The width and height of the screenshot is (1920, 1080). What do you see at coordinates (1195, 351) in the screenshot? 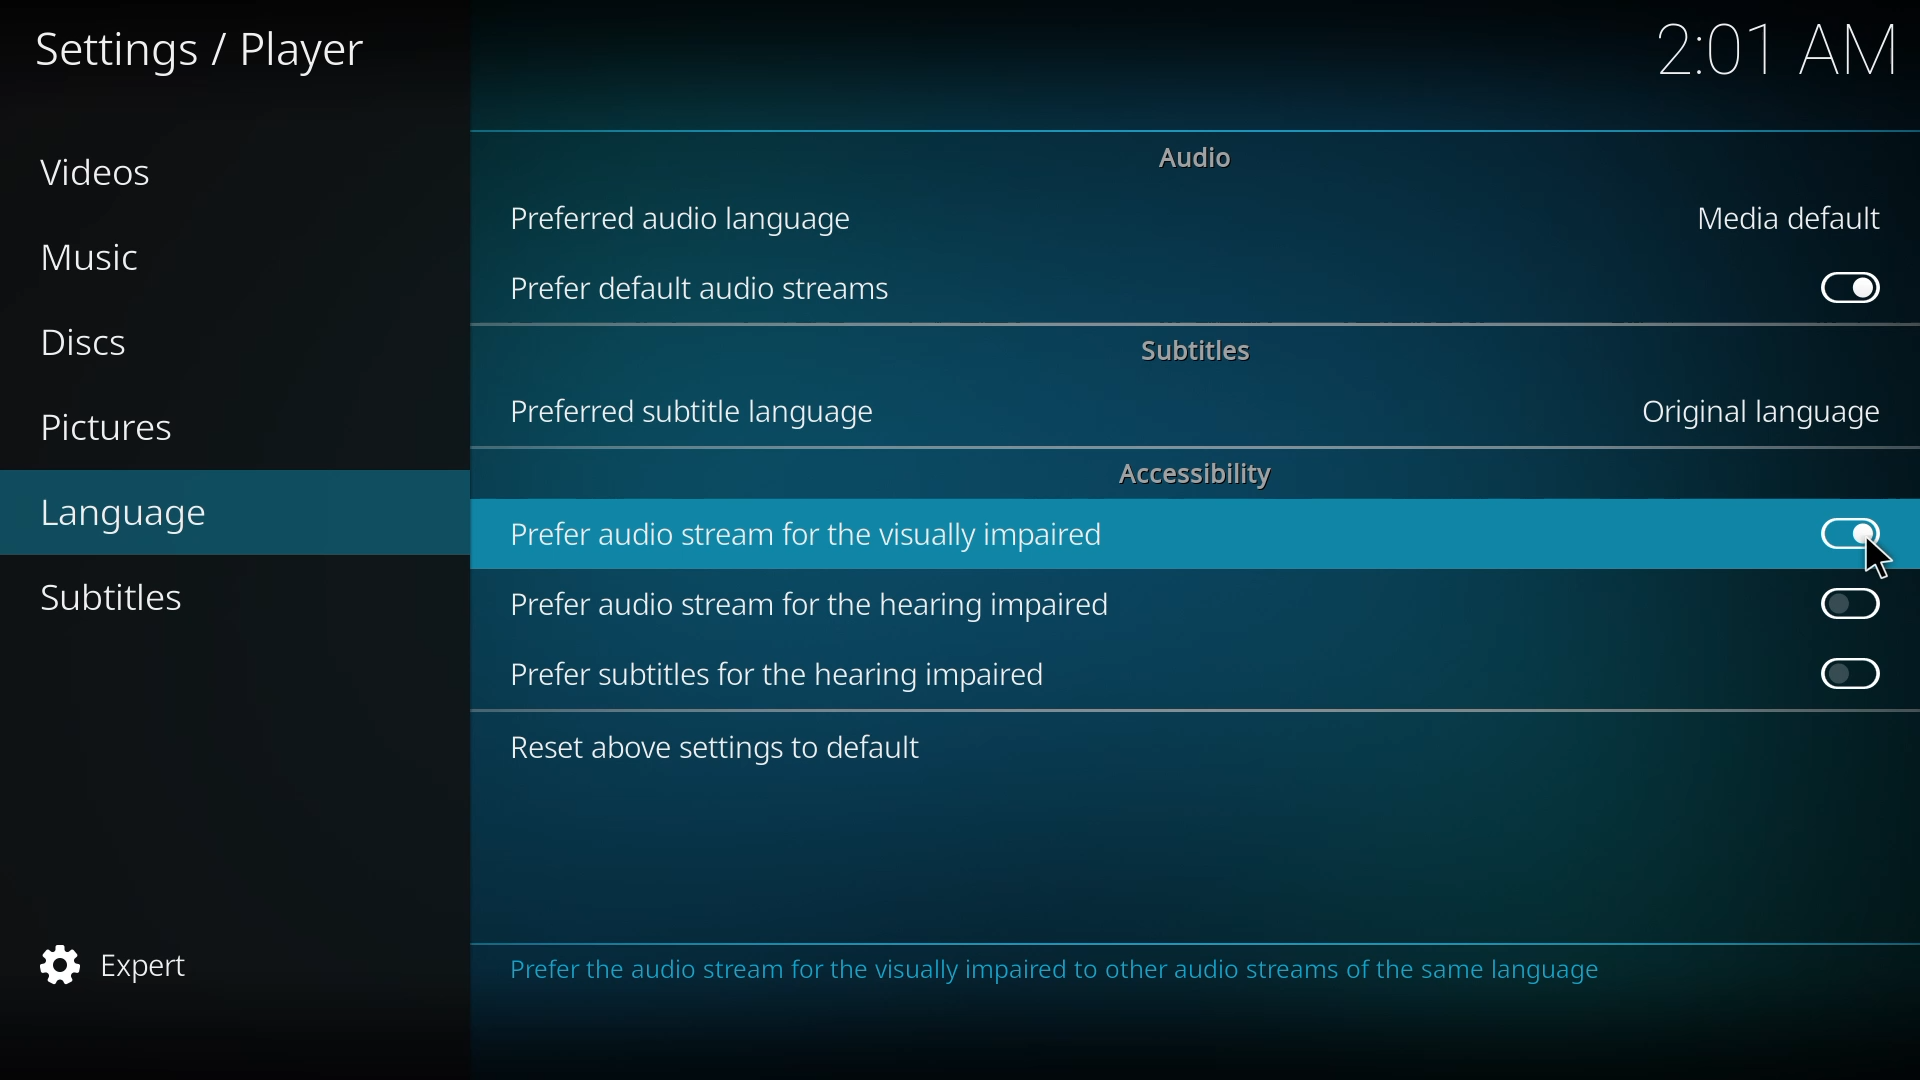
I see `subtitles` at bounding box center [1195, 351].